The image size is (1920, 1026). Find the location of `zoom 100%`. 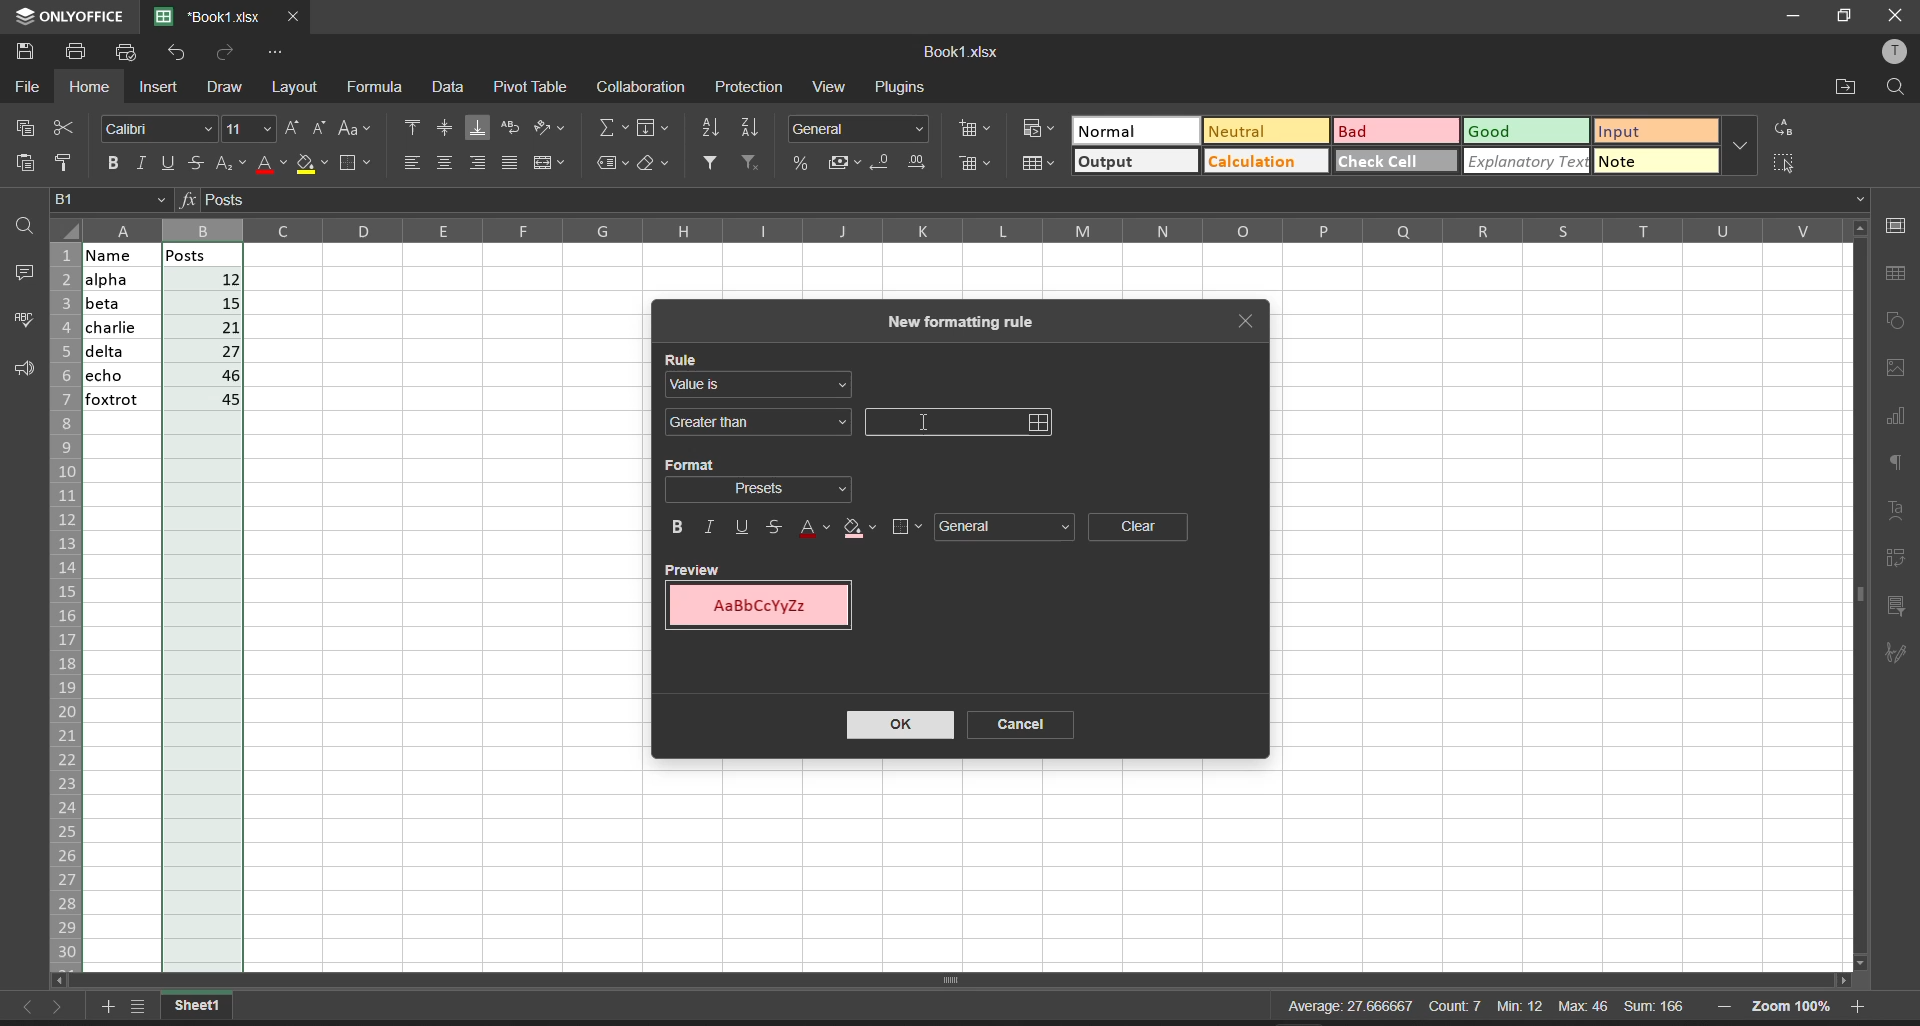

zoom 100% is located at coordinates (1799, 1006).